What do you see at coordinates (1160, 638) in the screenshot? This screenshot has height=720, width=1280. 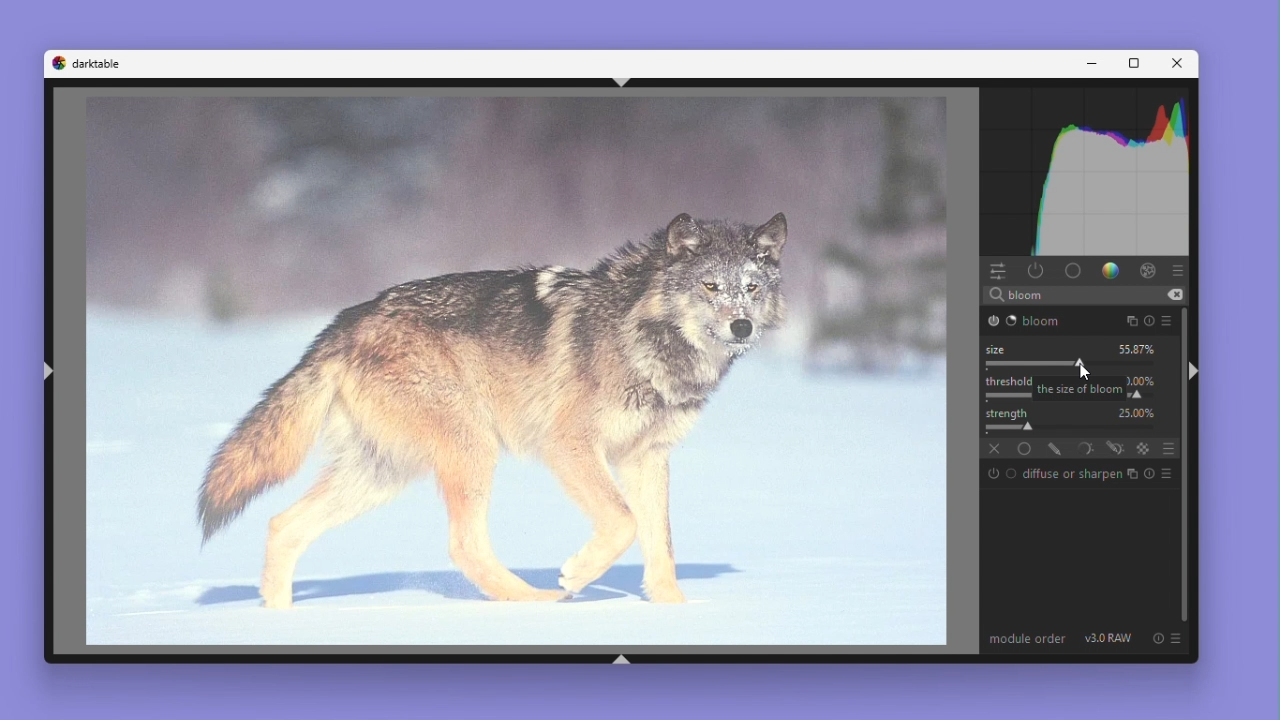 I see `reset` at bounding box center [1160, 638].